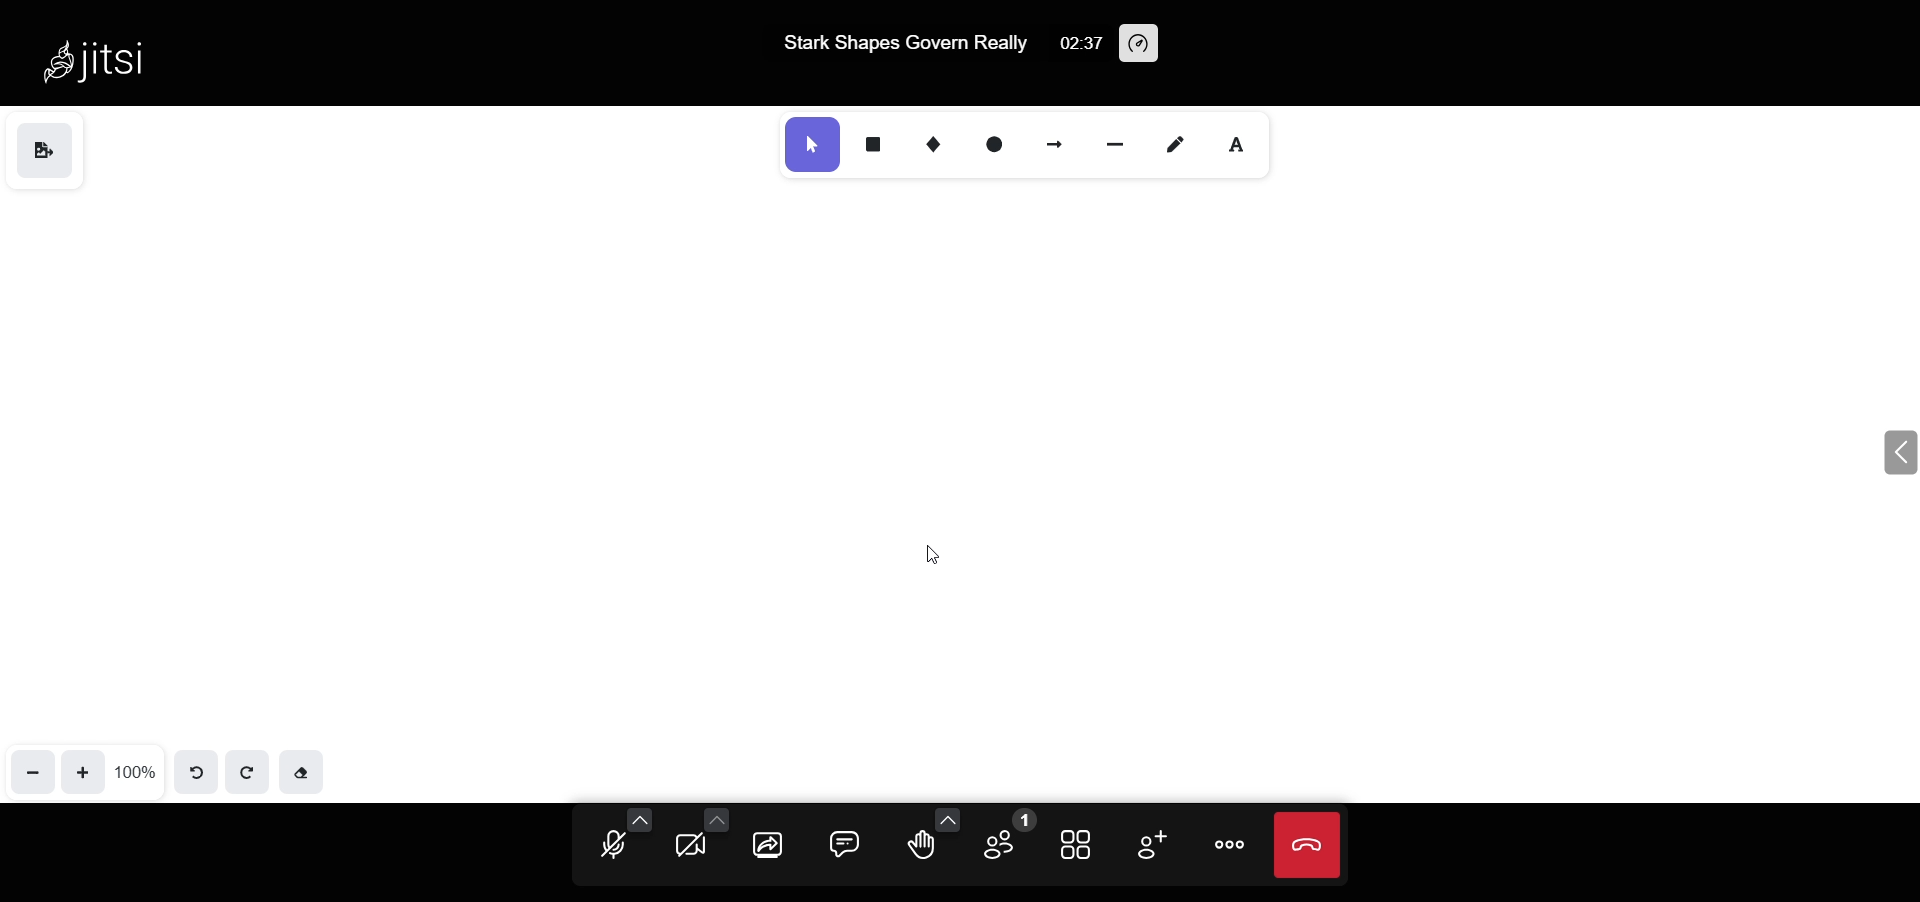 The height and width of the screenshot is (902, 1920). I want to click on tile view, so click(1079, 842).